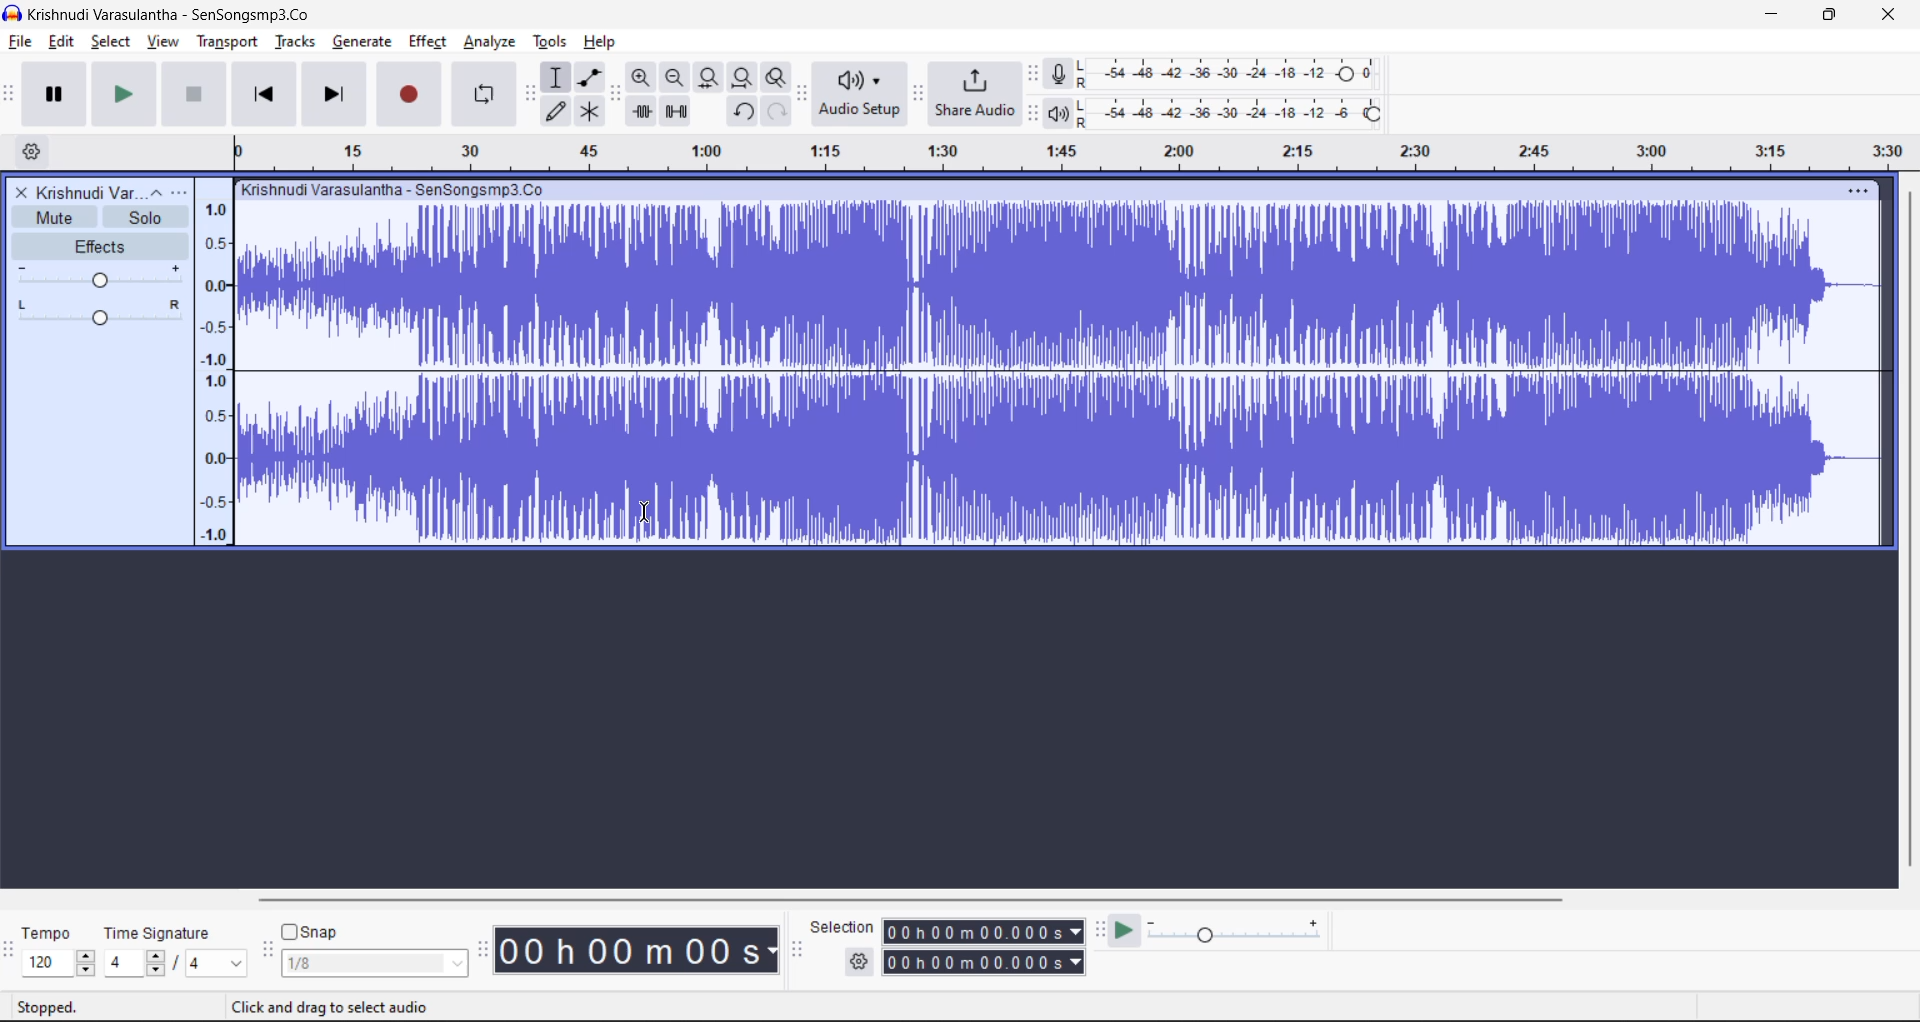  I want to click on screen prompt, so click(334, 1008).